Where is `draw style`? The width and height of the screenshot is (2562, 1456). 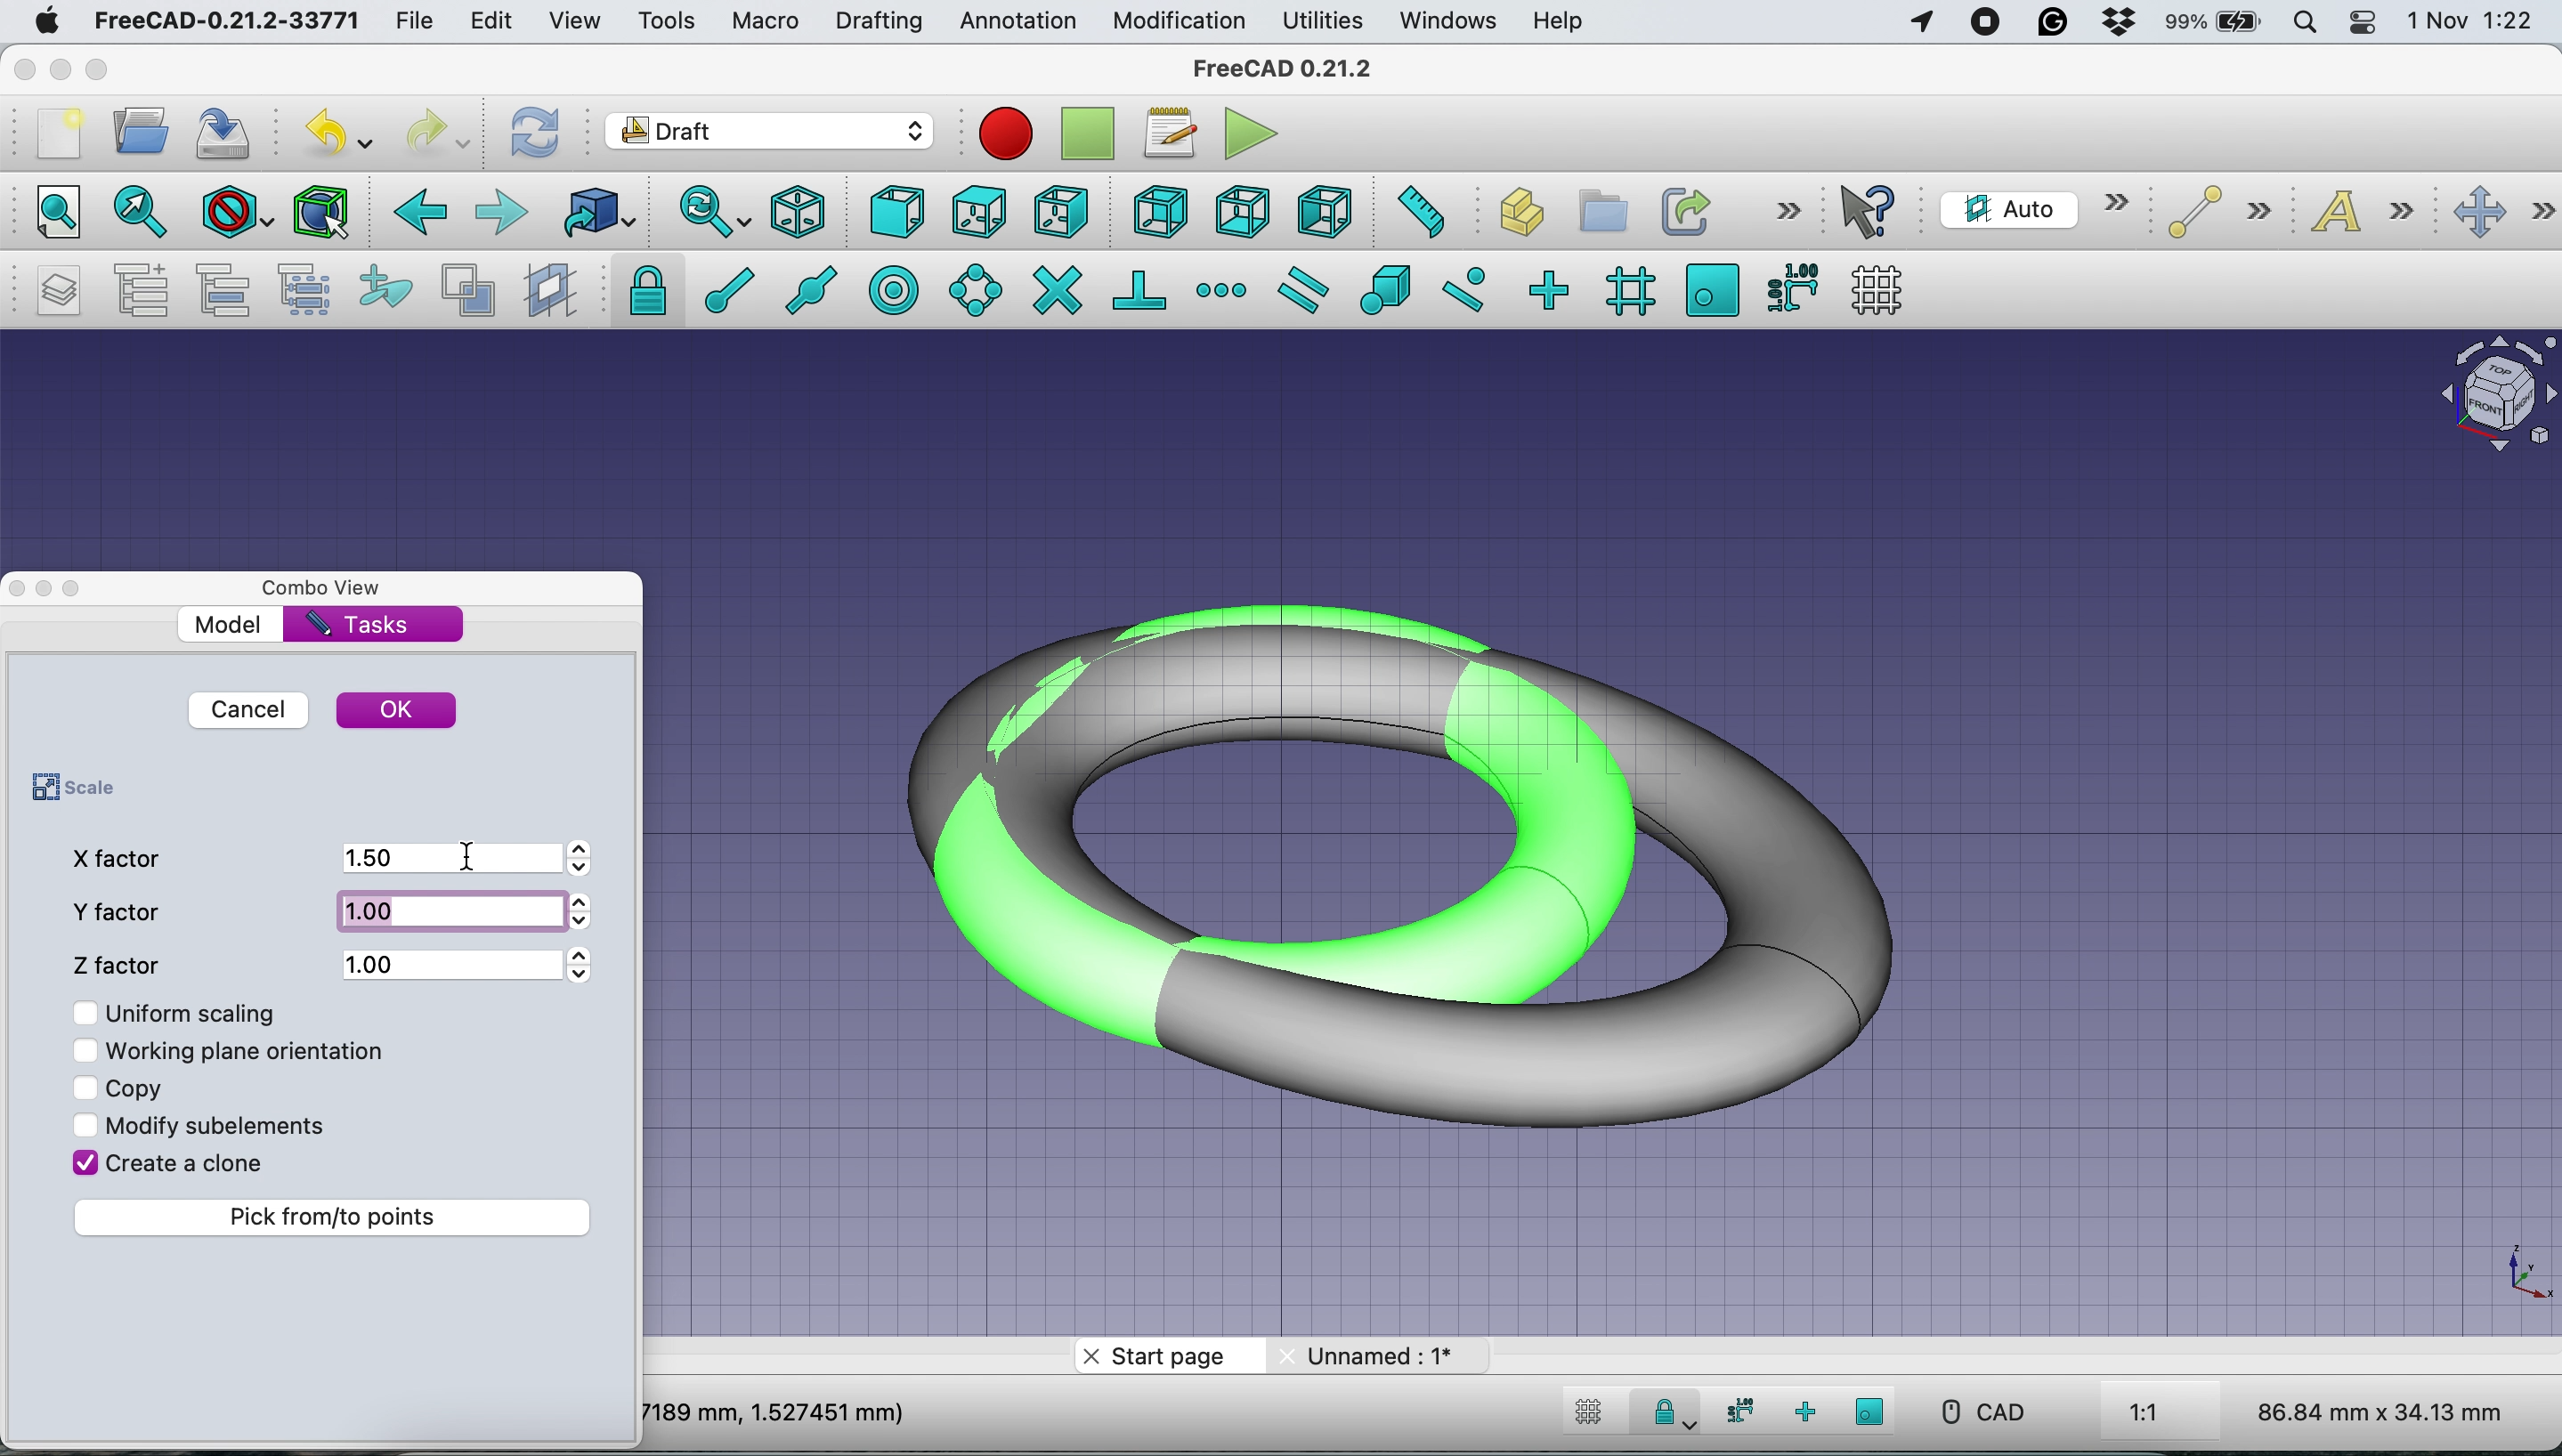
draw style is located at coordinates (233, 216).